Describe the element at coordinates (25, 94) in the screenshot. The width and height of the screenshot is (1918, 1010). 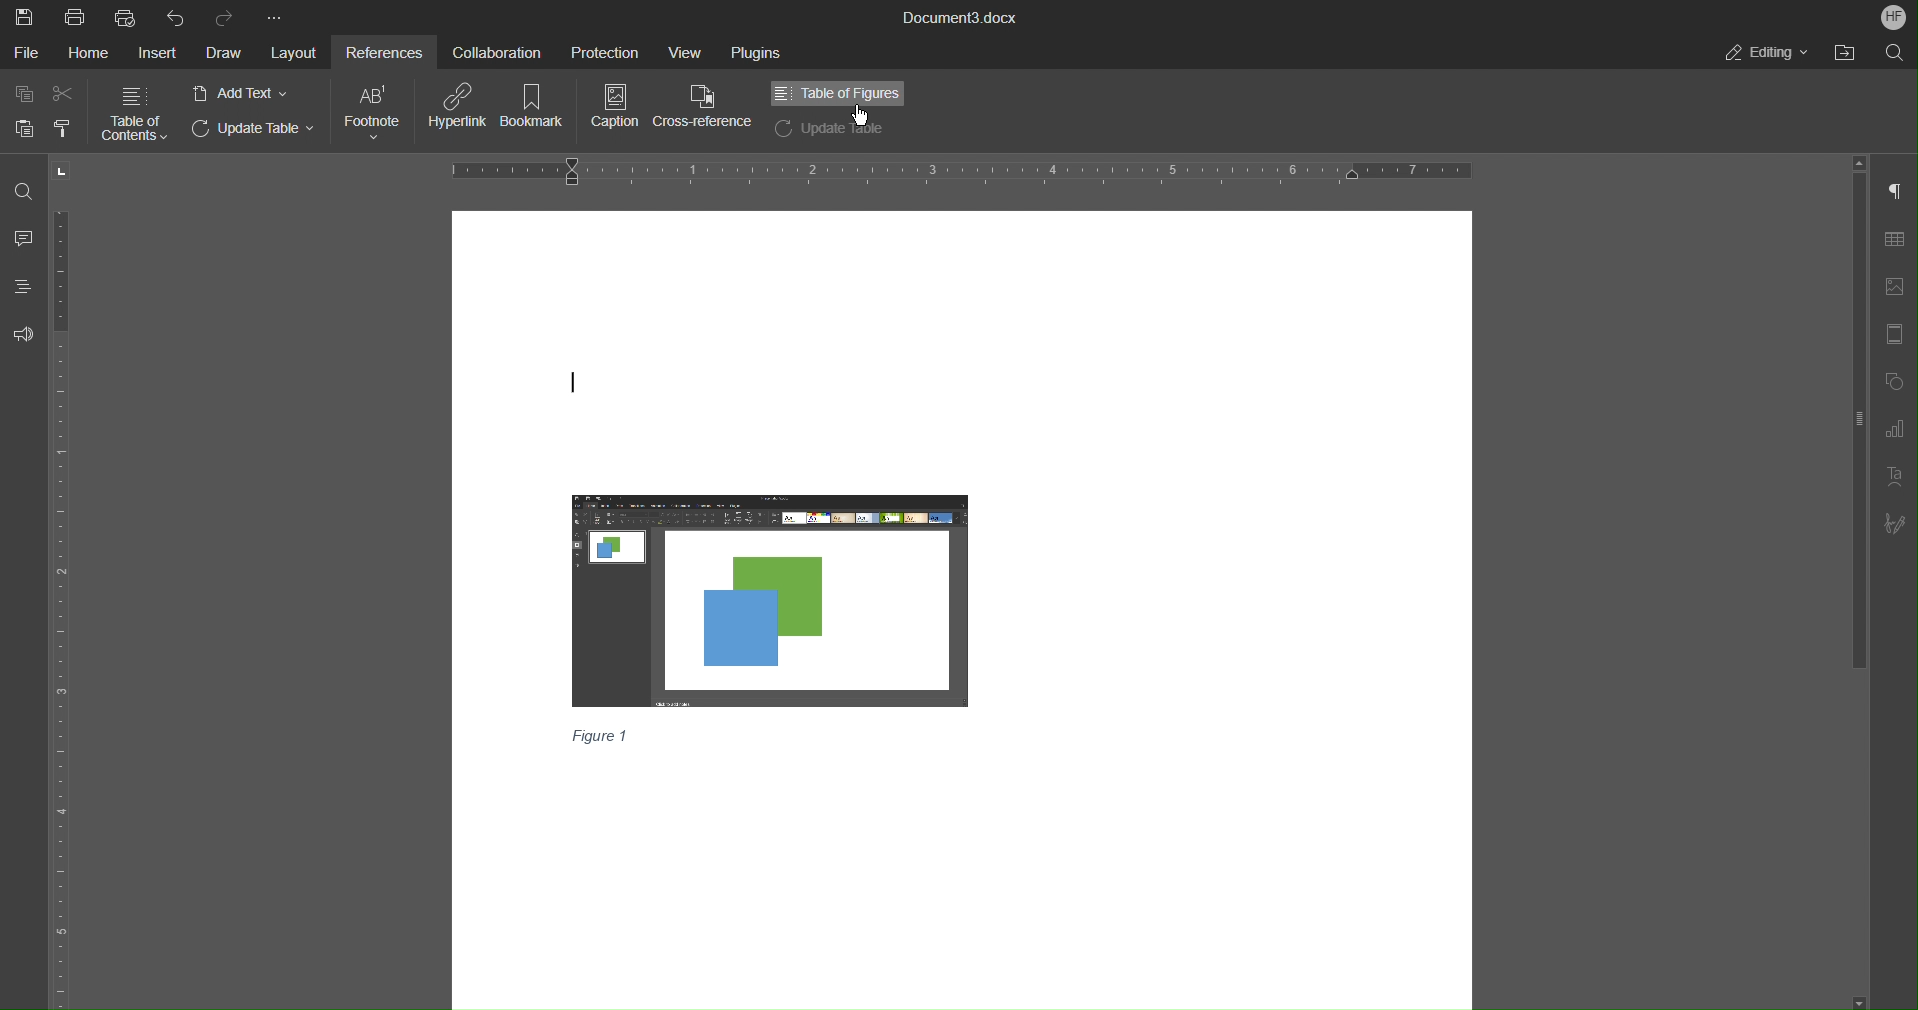
I see `Copy` at that location.